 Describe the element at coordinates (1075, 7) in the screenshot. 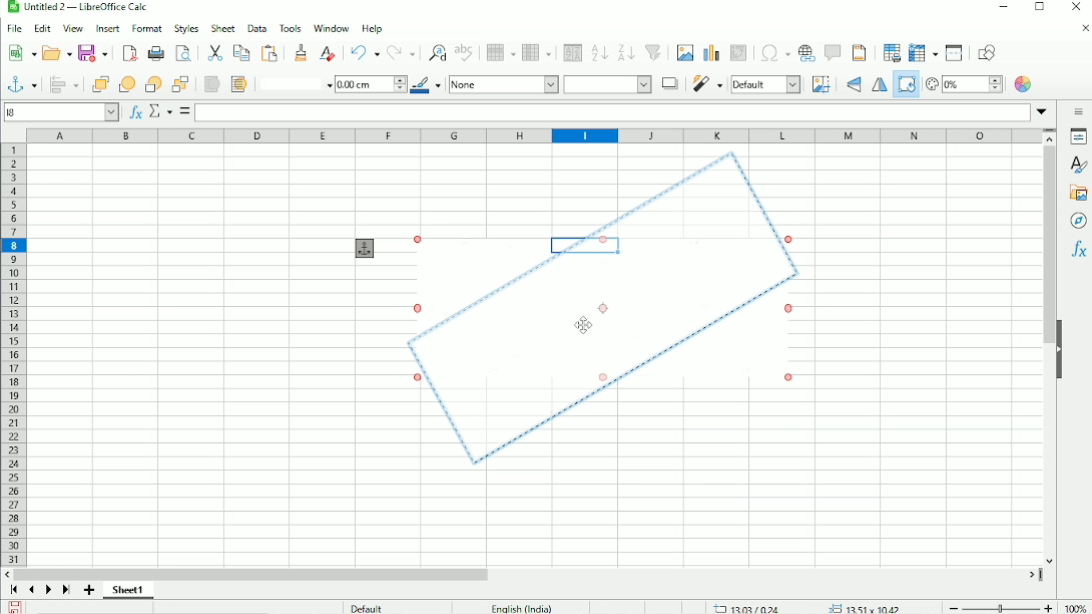

I see `Close` at that location.